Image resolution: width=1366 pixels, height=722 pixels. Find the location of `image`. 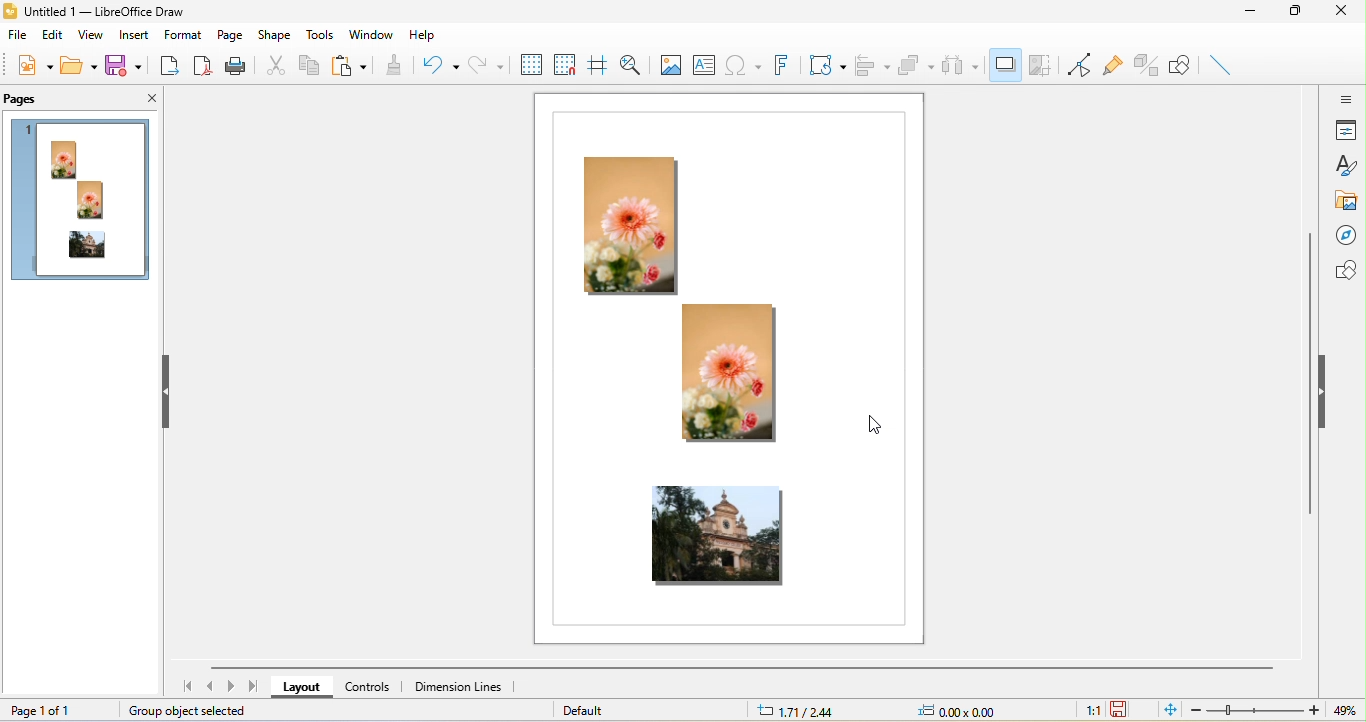

image is located at coordinates (669, 64).